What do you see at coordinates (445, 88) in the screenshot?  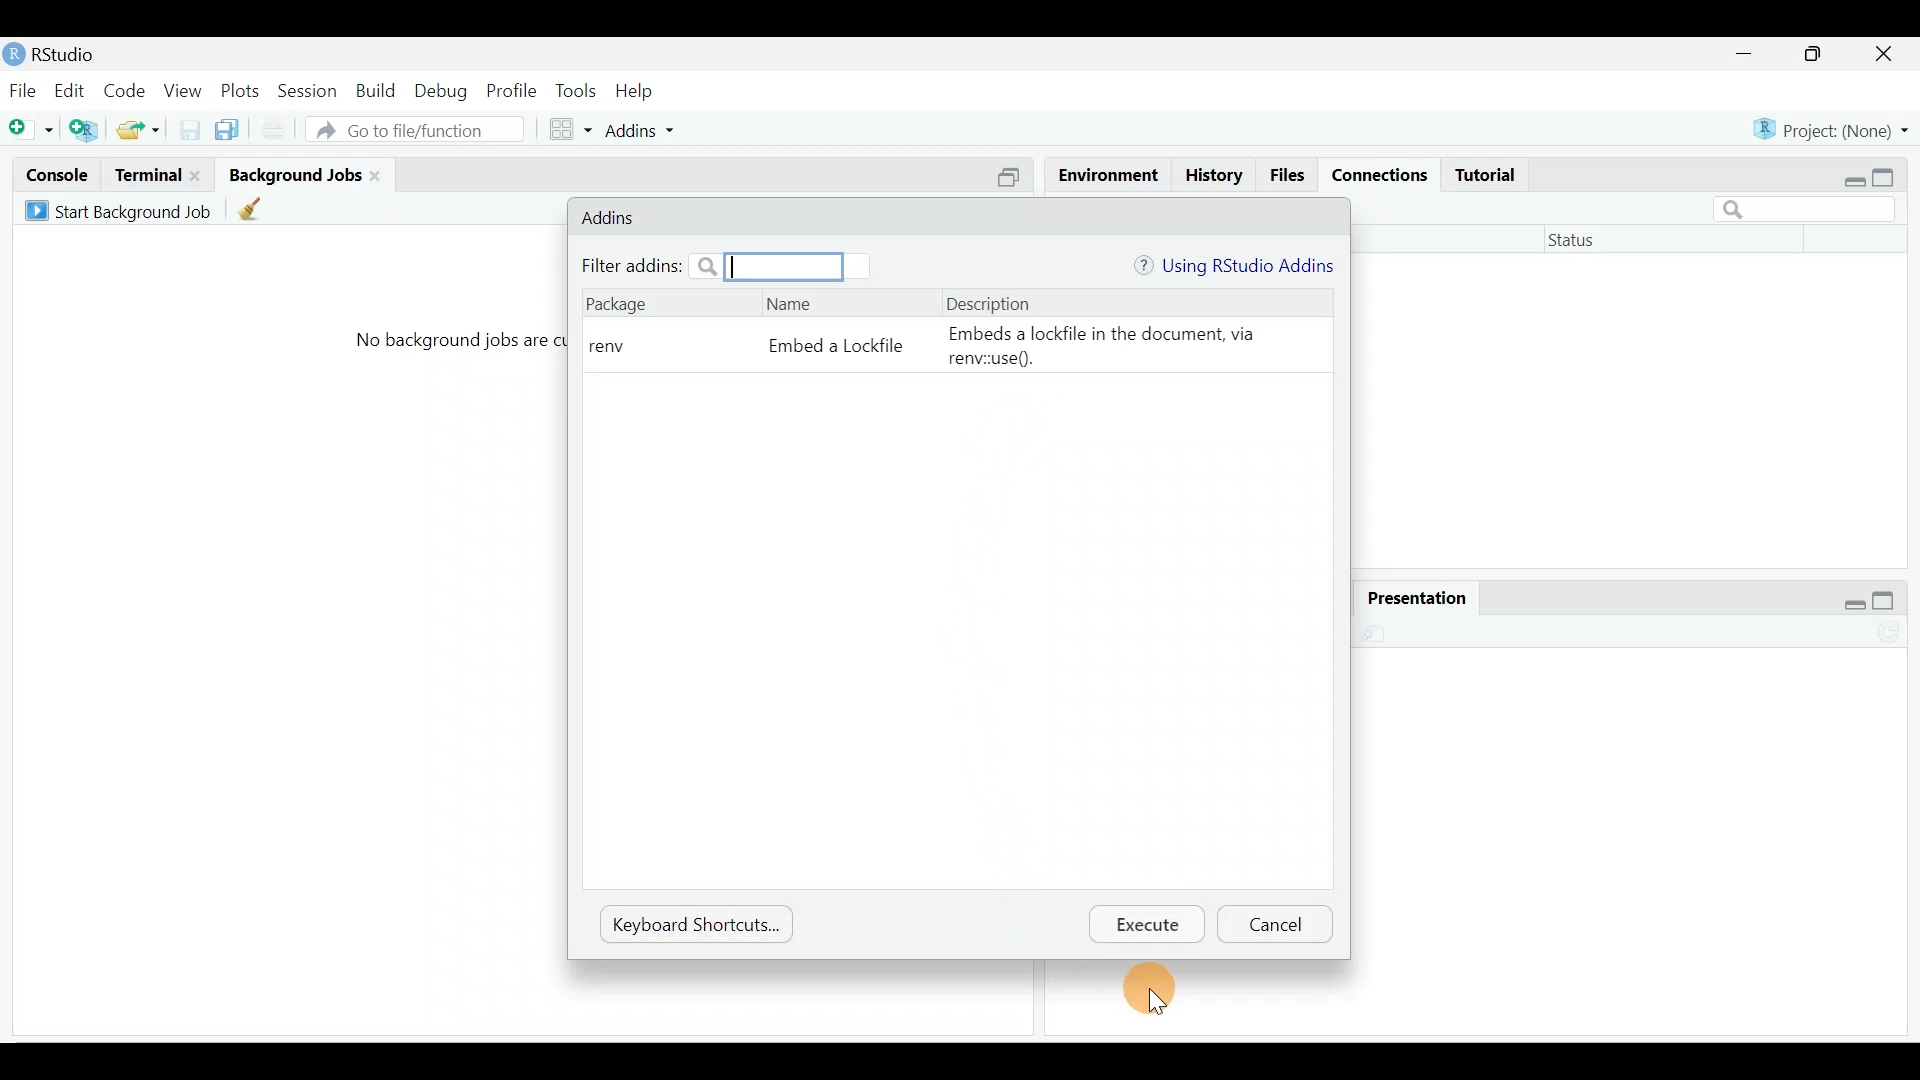 I see `Debug` at bounding box center [445, 88].